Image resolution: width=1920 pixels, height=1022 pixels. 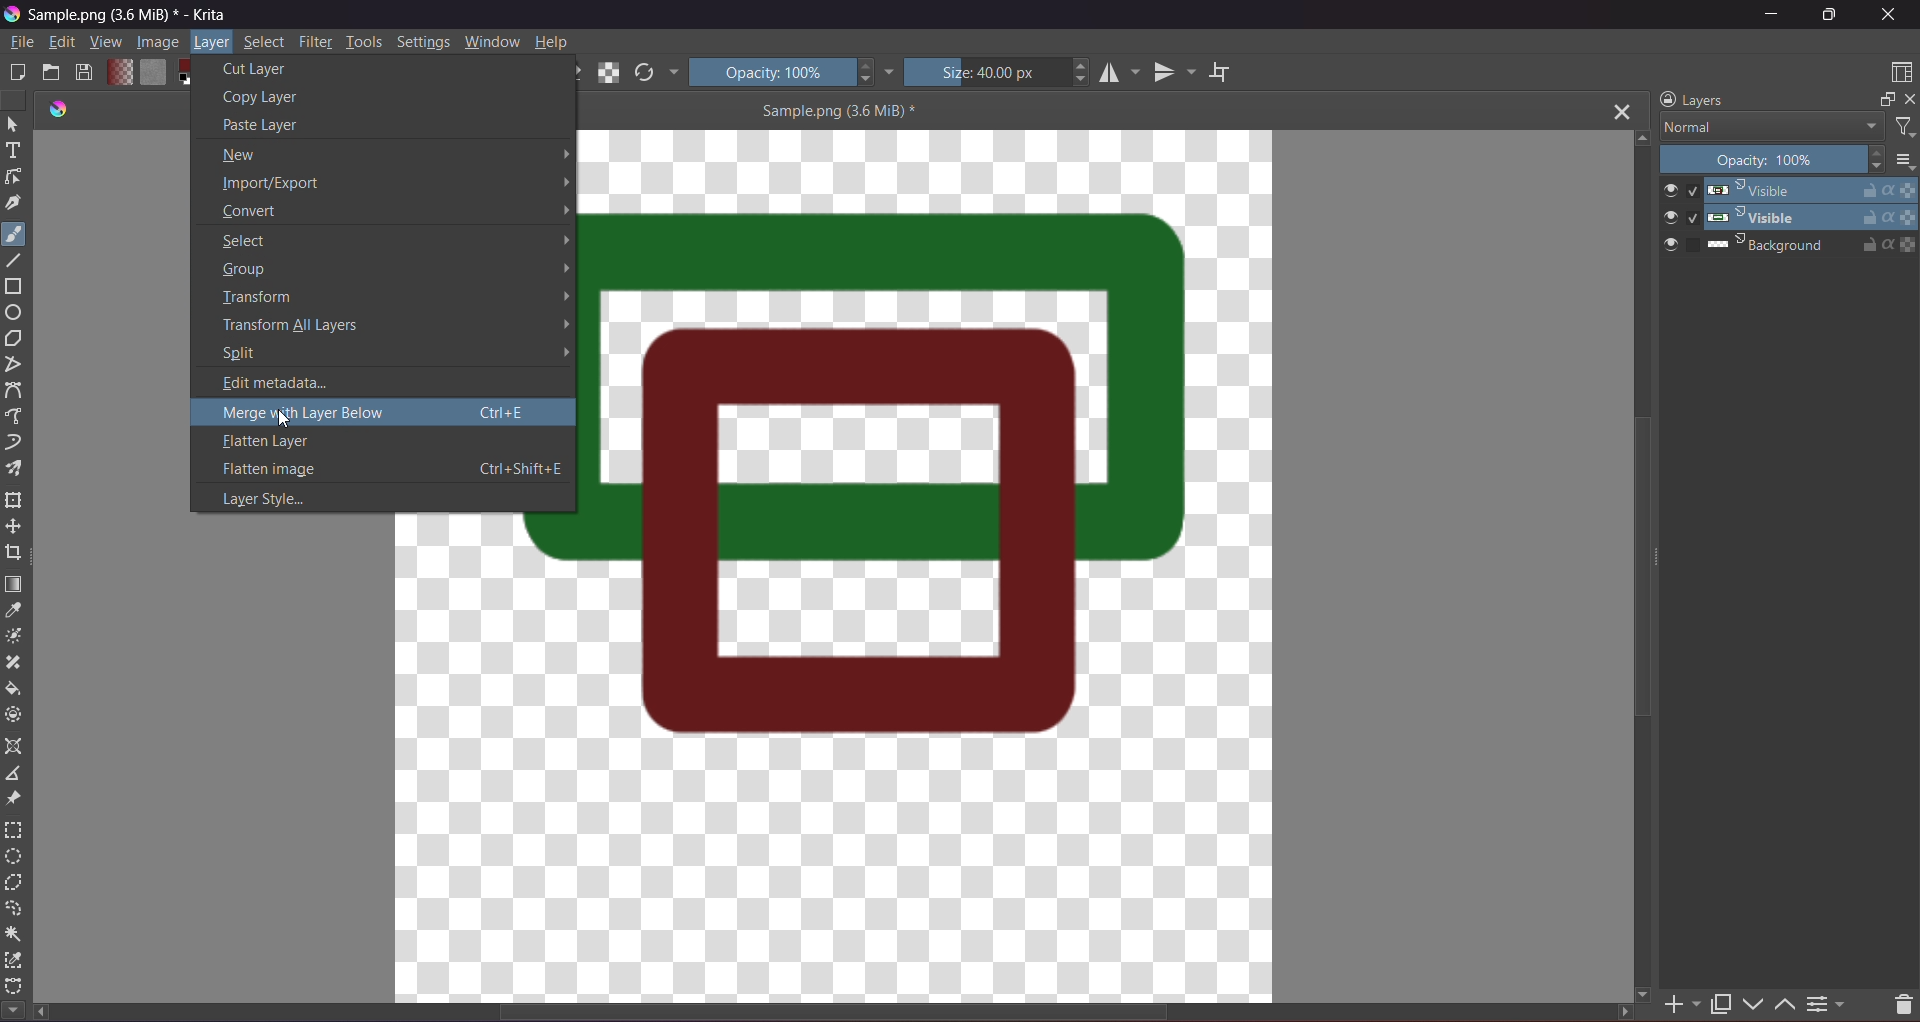 What do you see at coordinates (392, 324) in the screenshot?
I see `Transform All Layers` at bounding box center [392, 324].